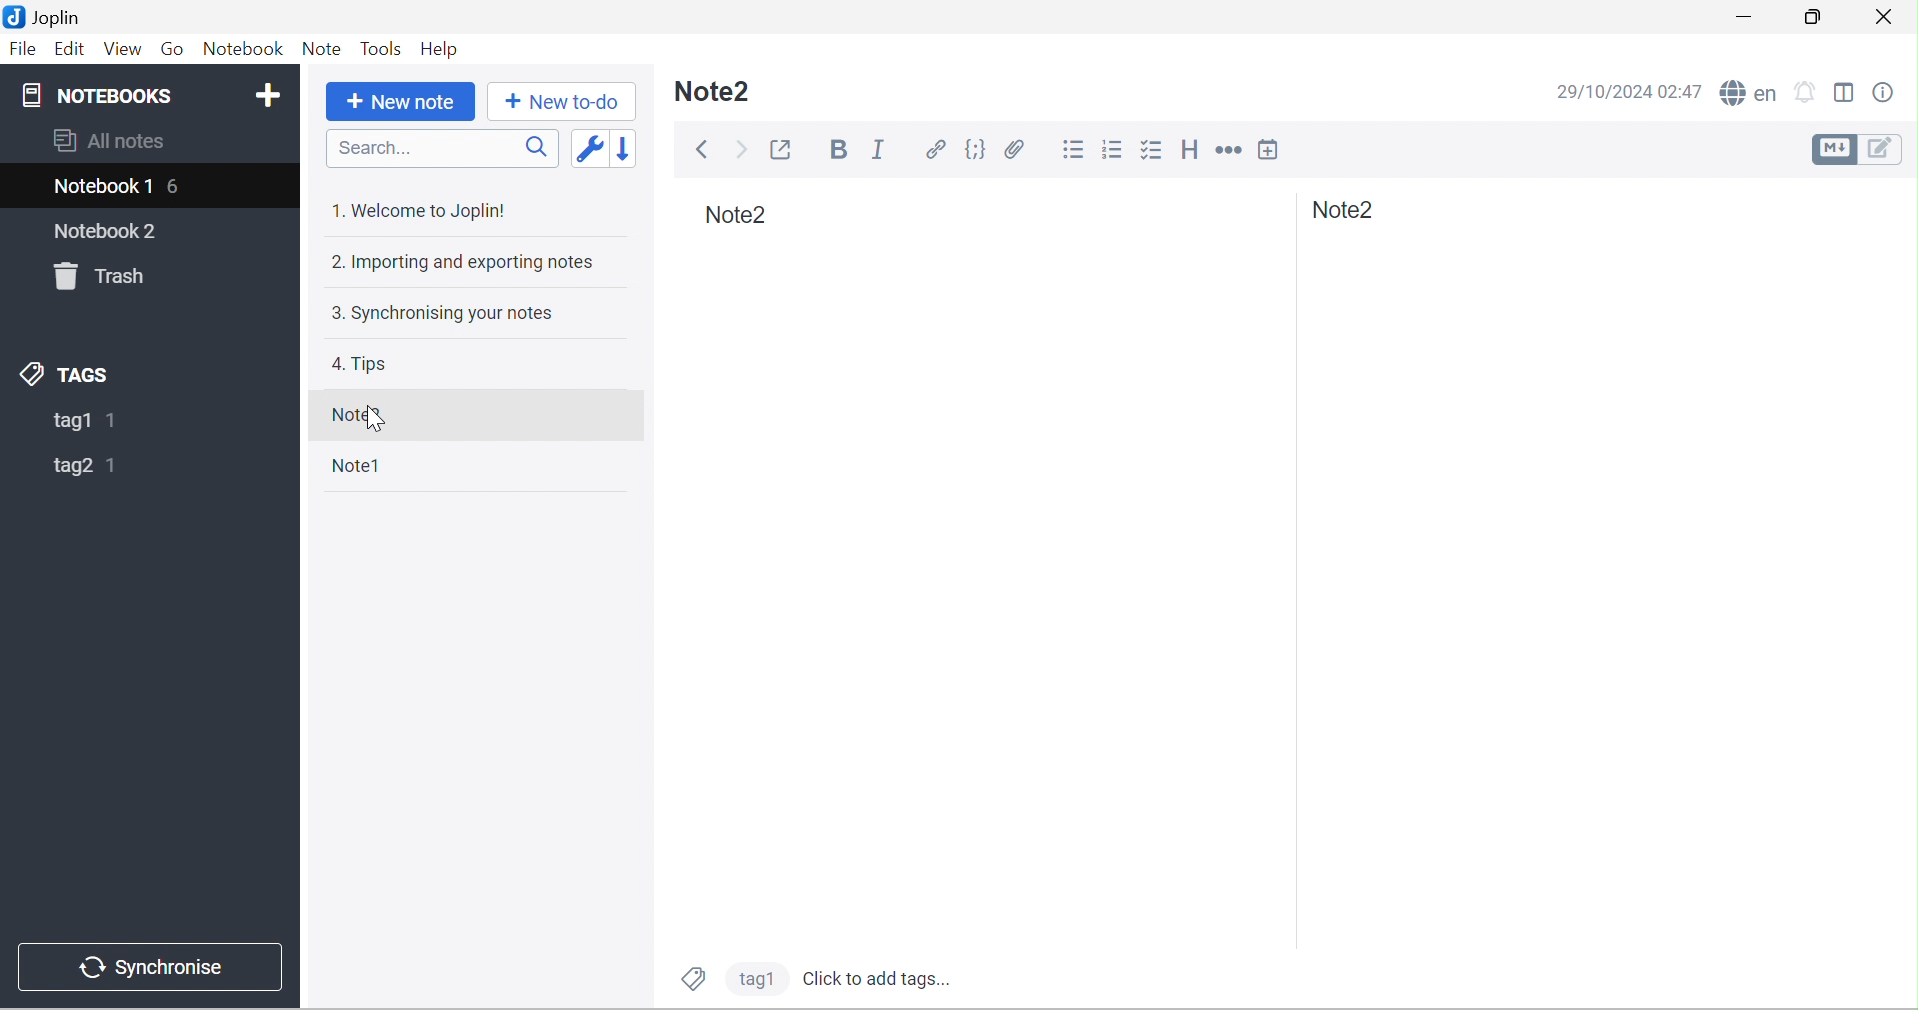 The width and height of the screenshot is (1918, 1010). I want to click on Joplin, so click(42, 16).